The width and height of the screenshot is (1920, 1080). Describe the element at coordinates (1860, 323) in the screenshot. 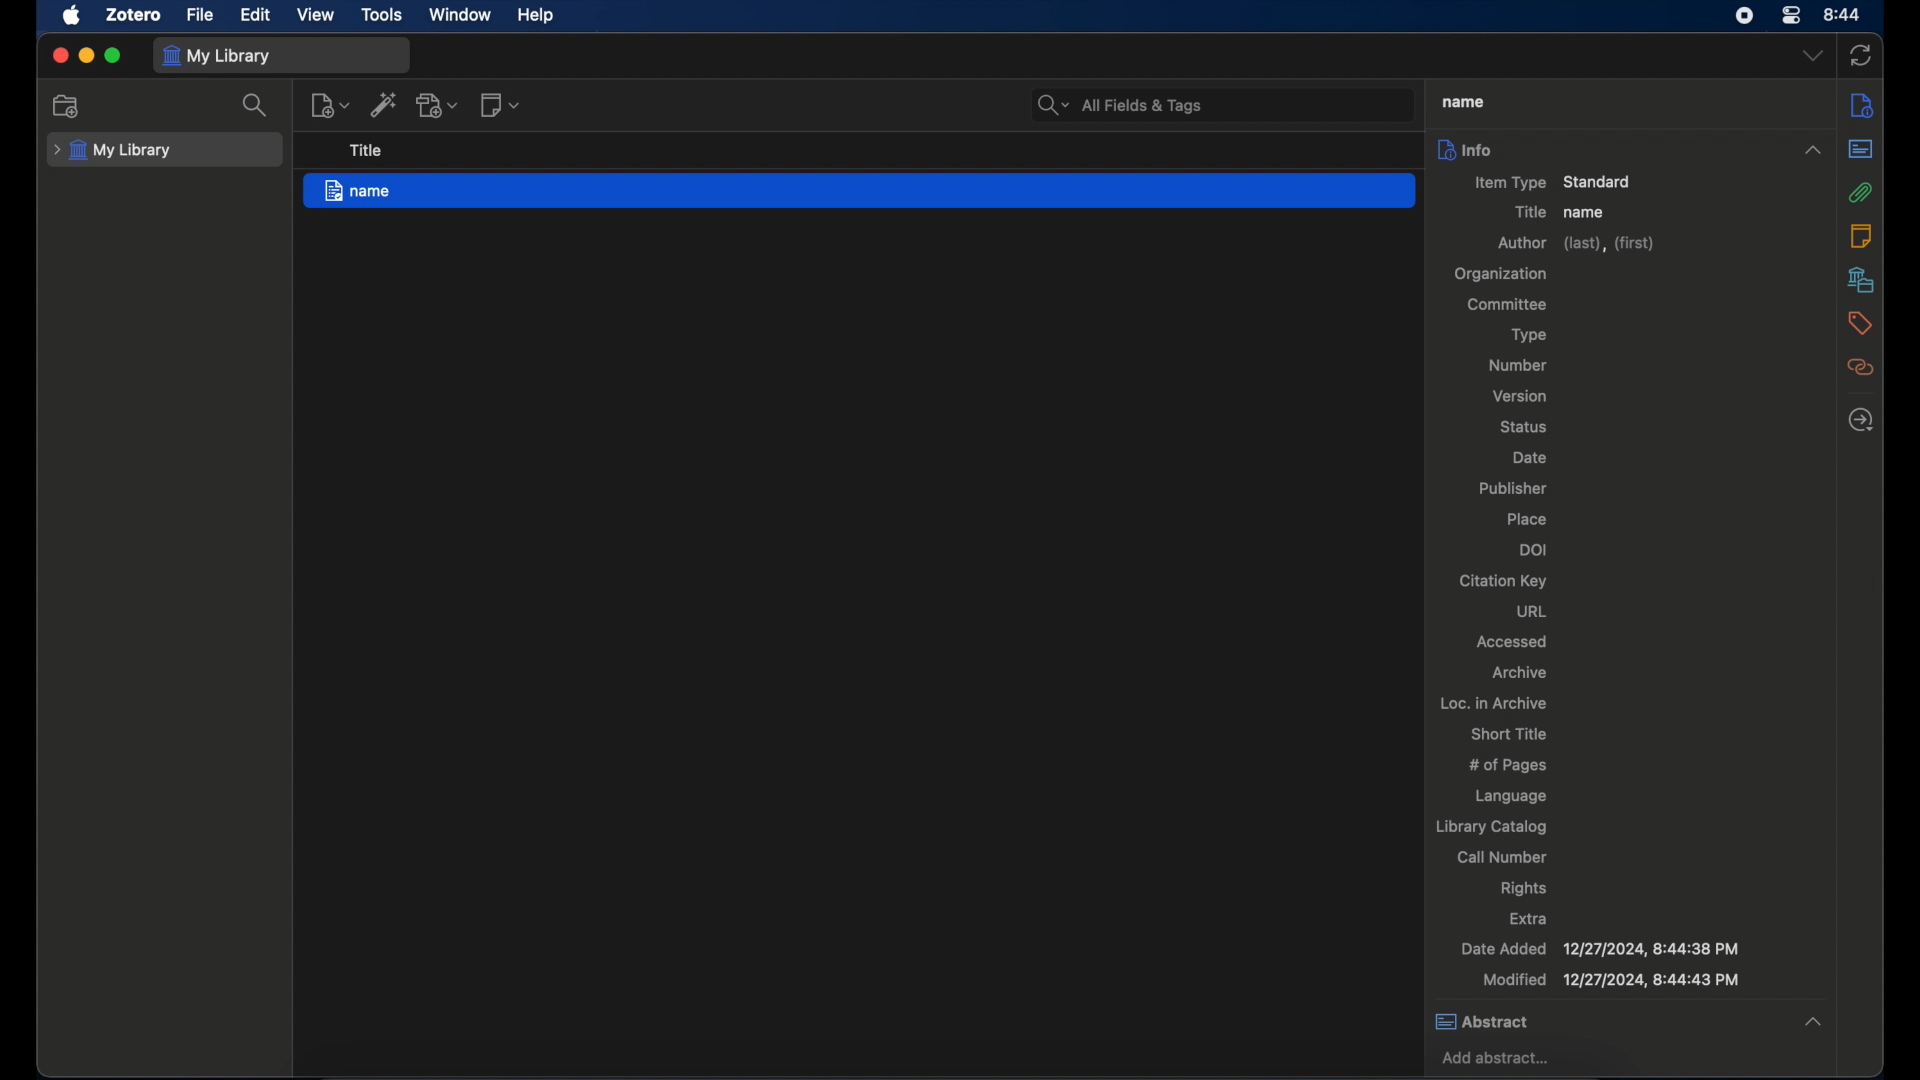

I see `tags` at that location.